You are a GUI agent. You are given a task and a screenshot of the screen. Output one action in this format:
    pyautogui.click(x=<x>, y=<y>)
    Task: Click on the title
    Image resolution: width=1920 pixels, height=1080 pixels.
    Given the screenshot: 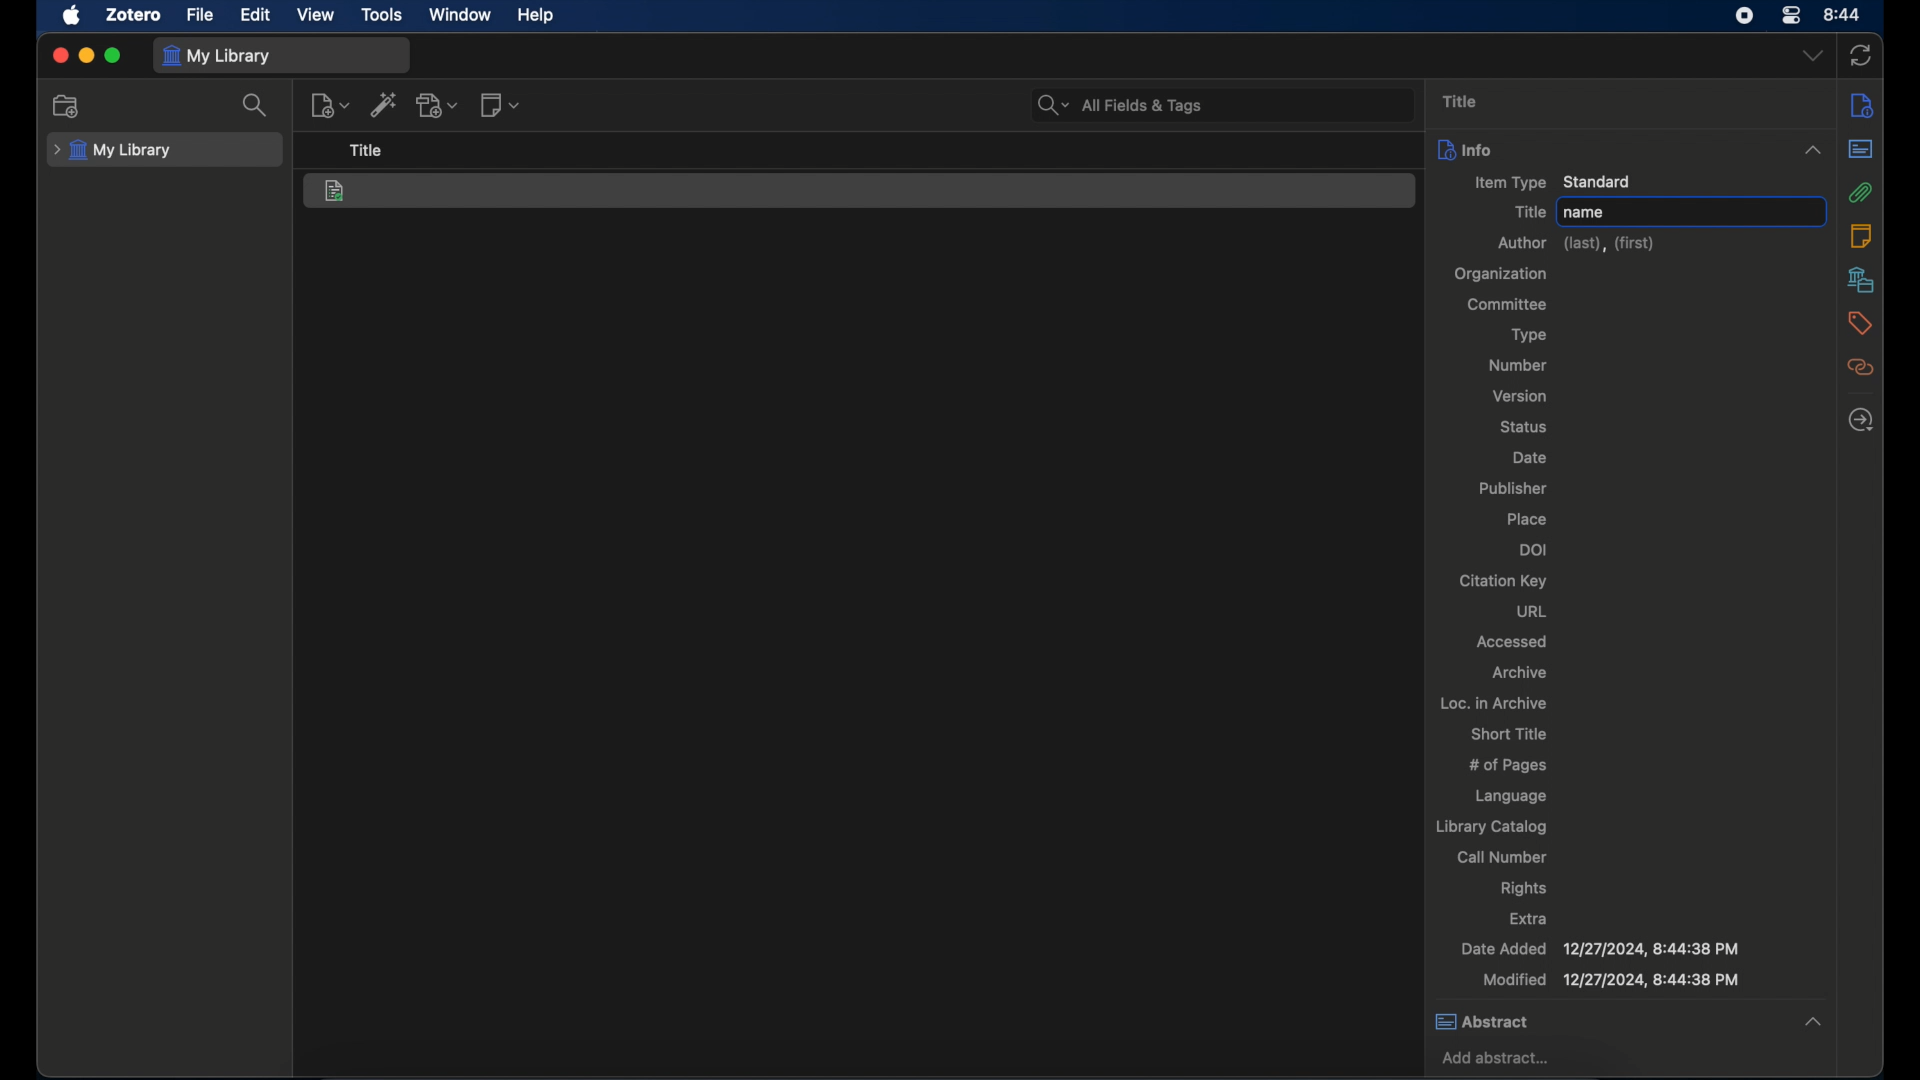 What is the action you would take?
    pyautogui.click(x=1459, y=100)
    